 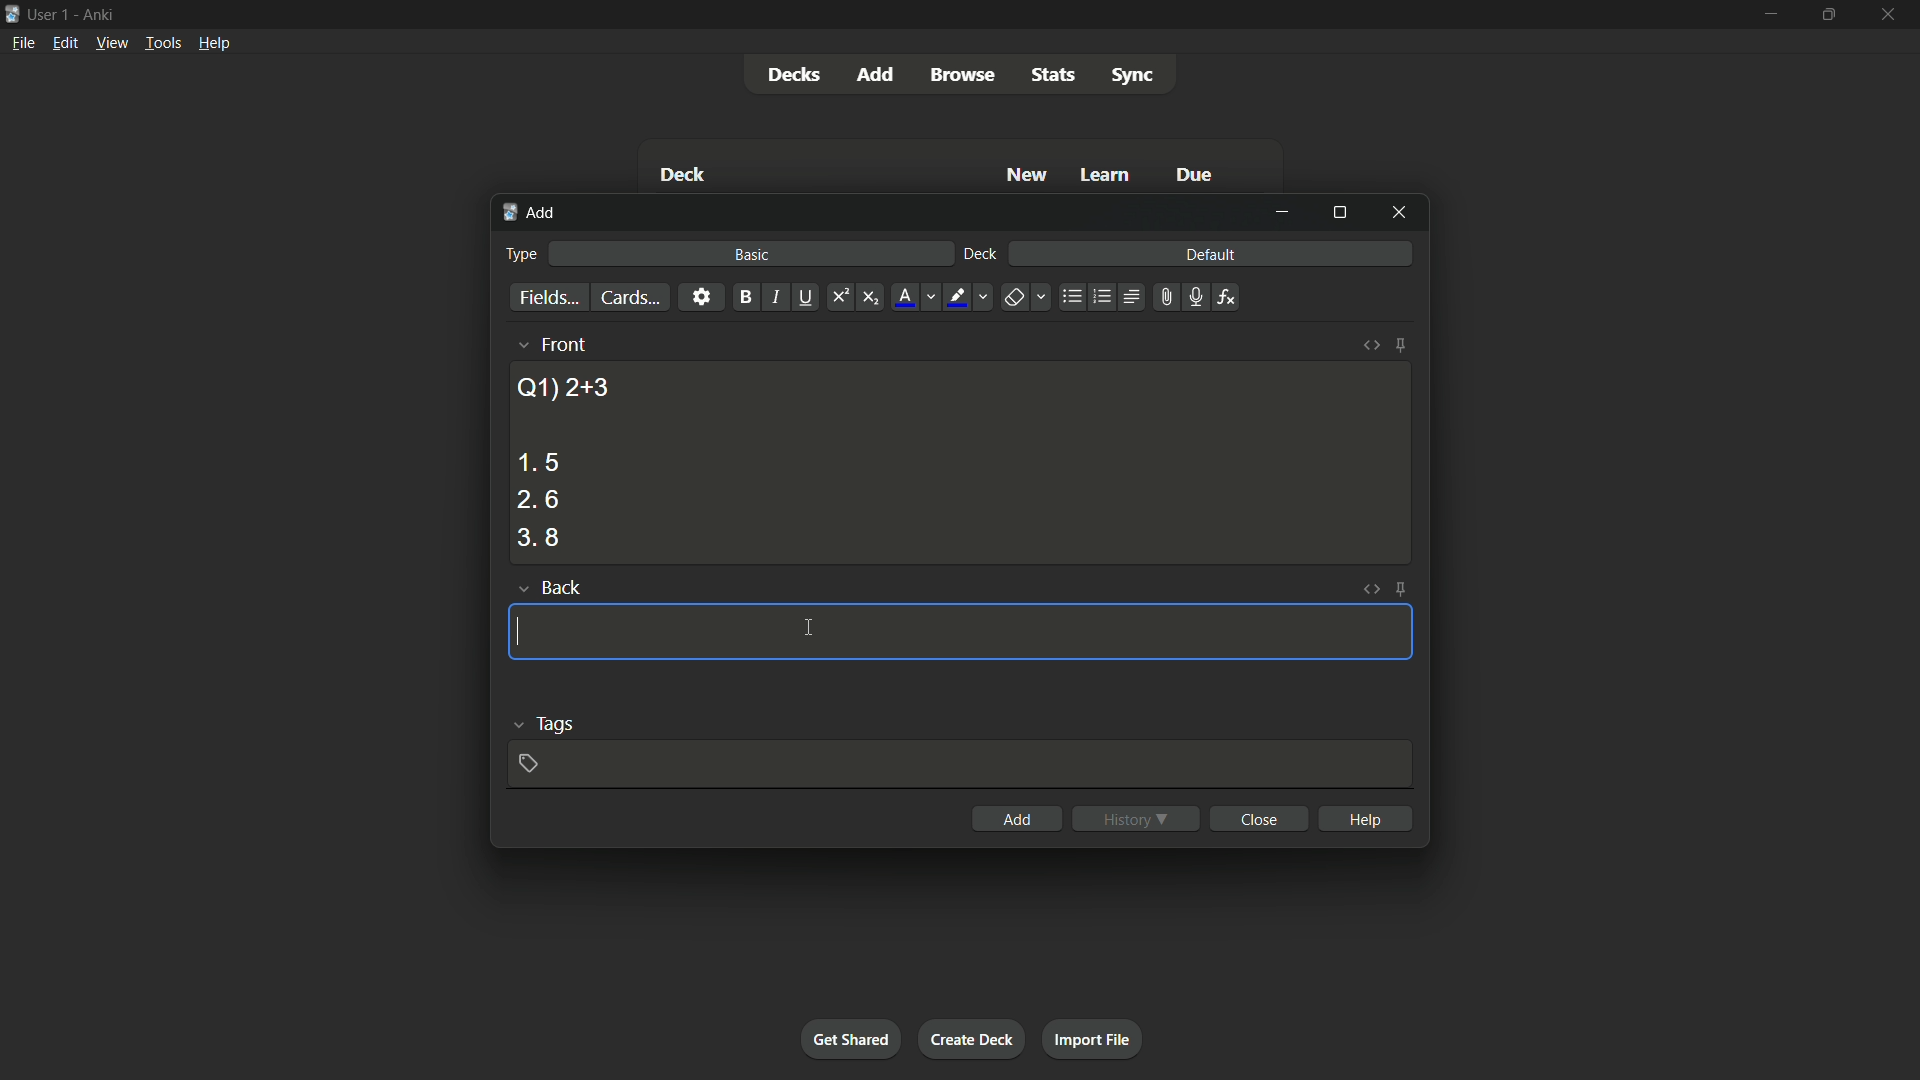 What do you see at coordinates (1769, 13) in the screenshot?
I see `minimize` at bounding box center [1769, 13].